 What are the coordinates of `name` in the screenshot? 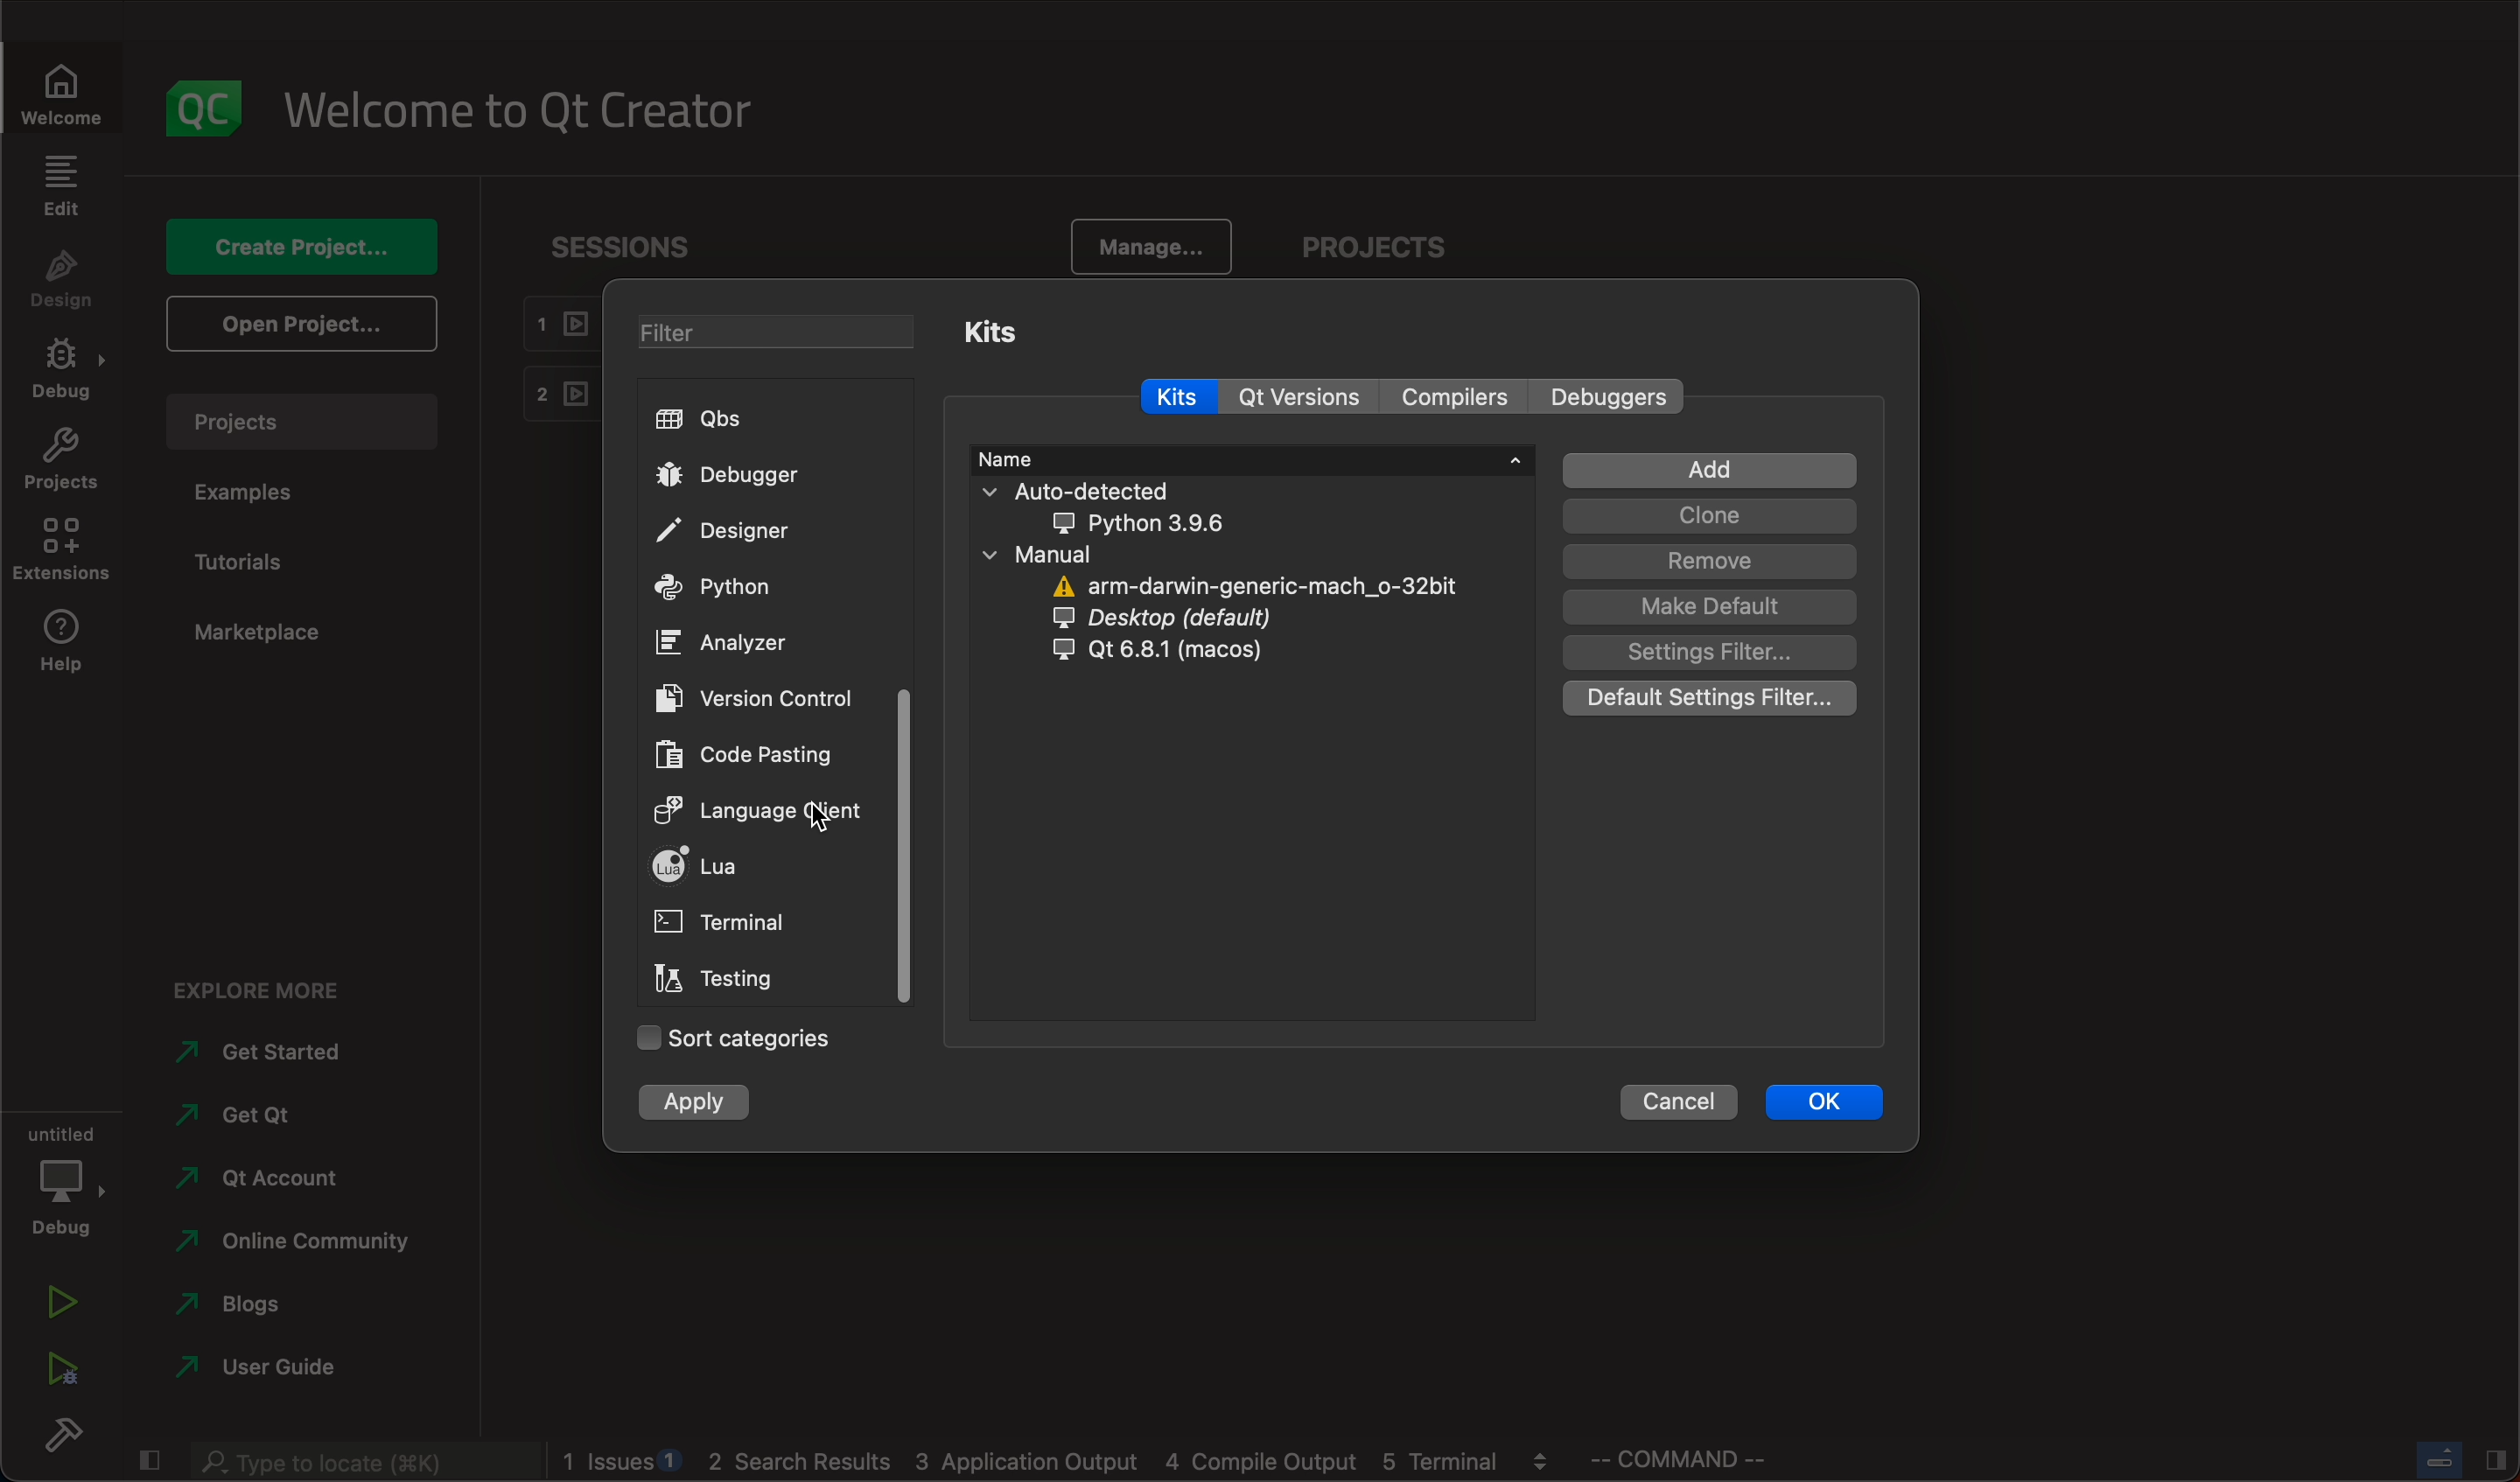 It's located at (1251, 459).